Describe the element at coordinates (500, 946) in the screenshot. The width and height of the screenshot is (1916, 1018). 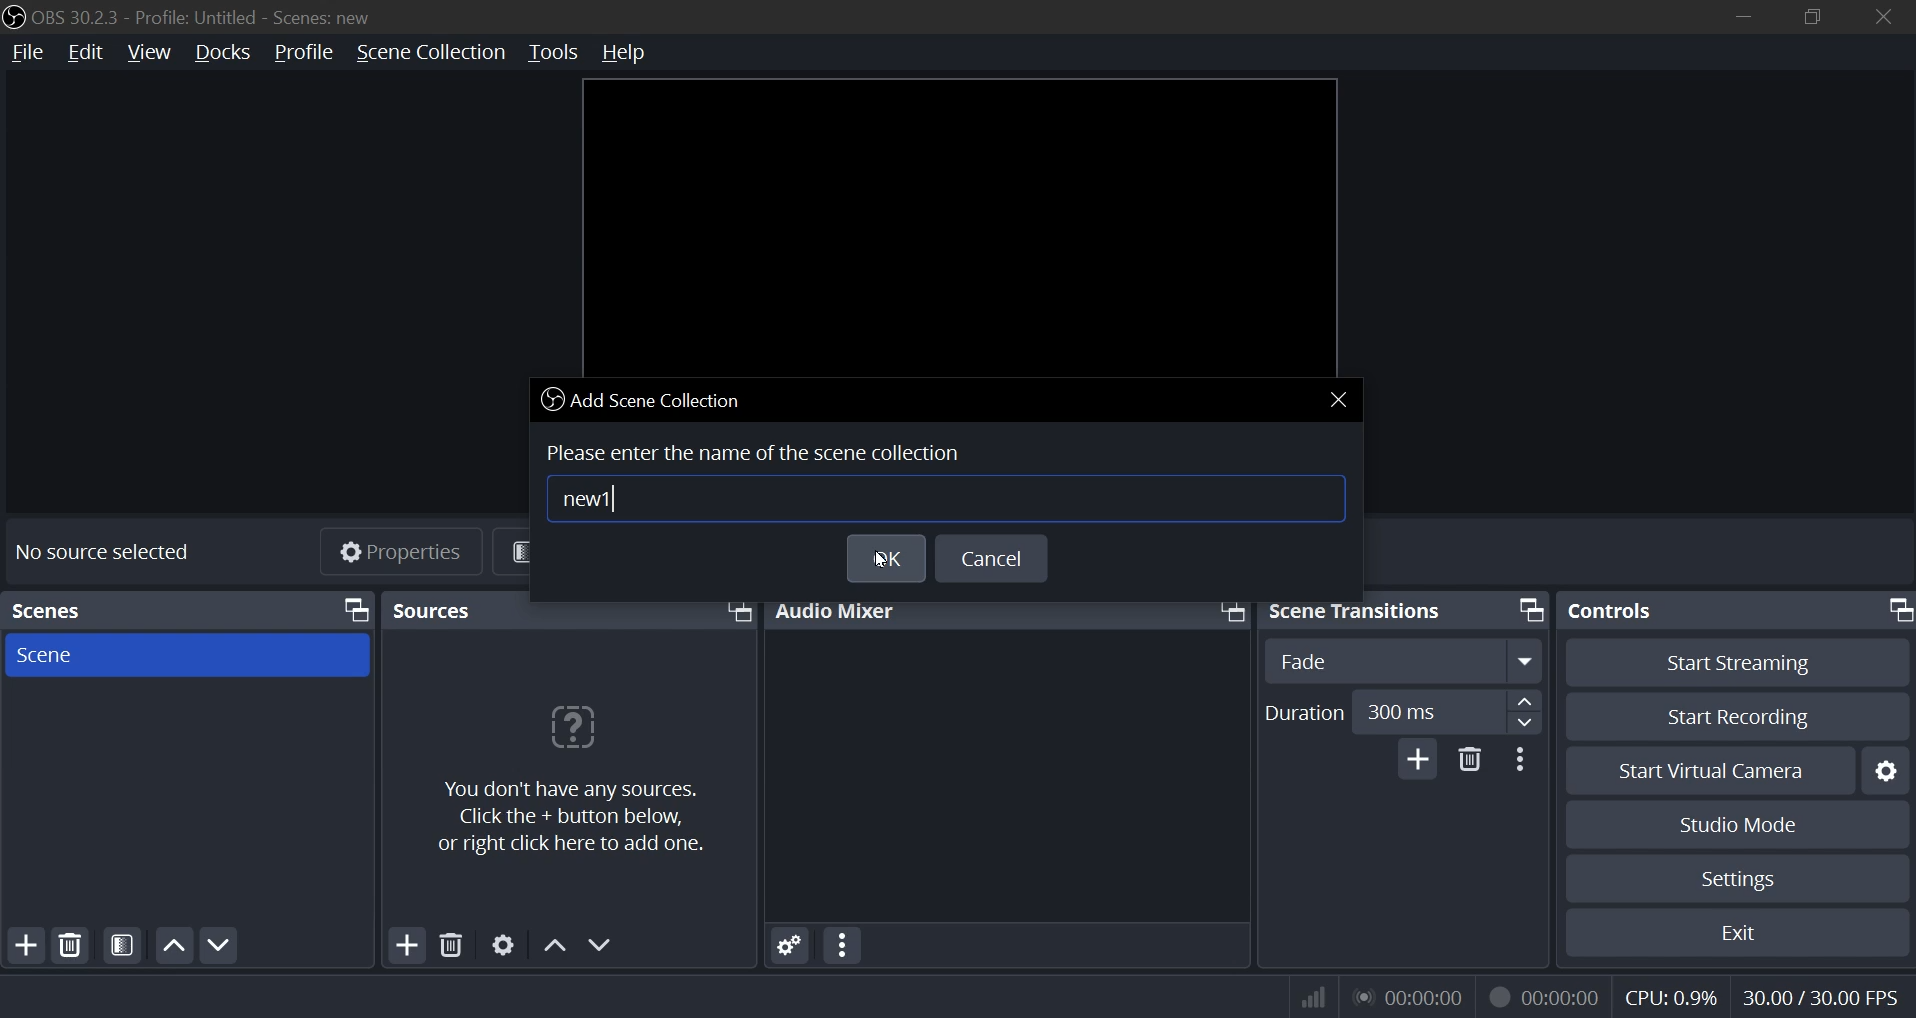
I see `settings` at that location.